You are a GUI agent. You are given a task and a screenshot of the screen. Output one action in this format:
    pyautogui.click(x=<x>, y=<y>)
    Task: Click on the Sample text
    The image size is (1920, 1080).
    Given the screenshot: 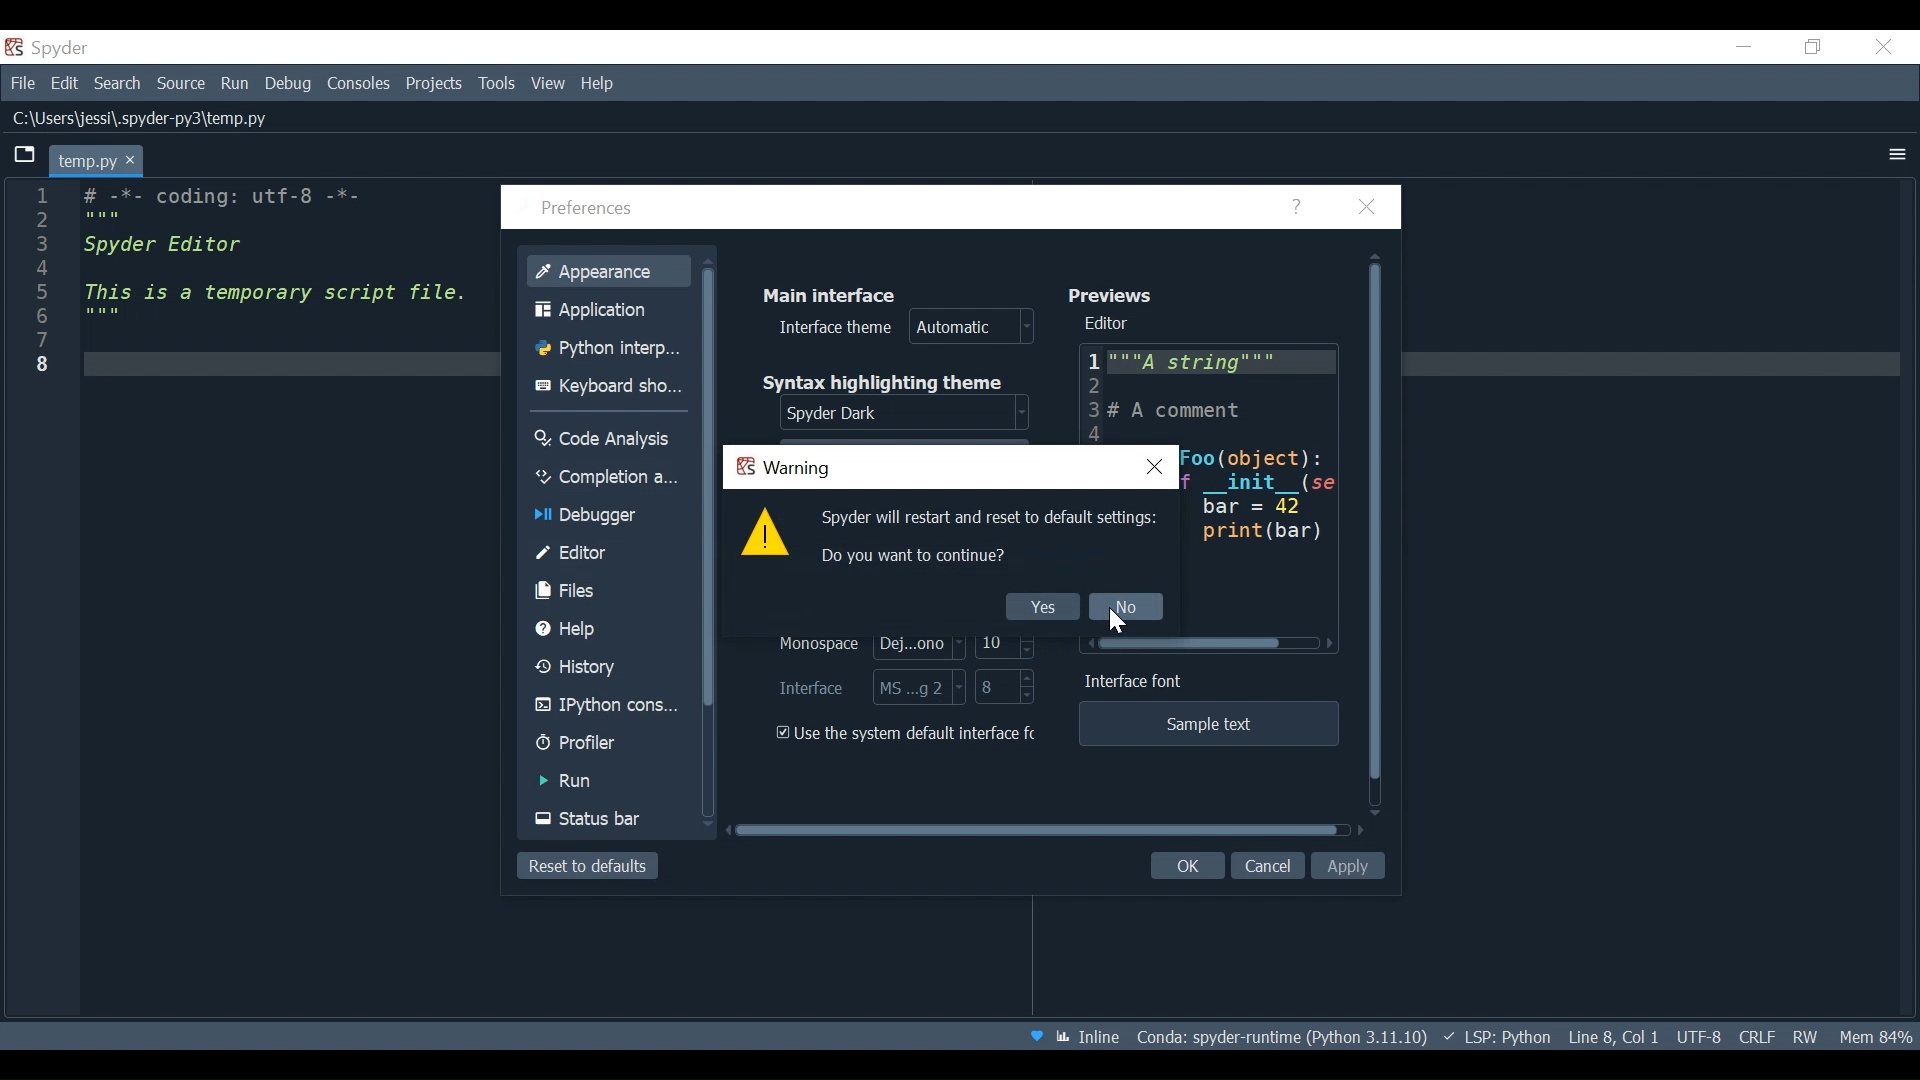 What is the action you would take?
    pyautogui.click(x=1207, y=724)
    